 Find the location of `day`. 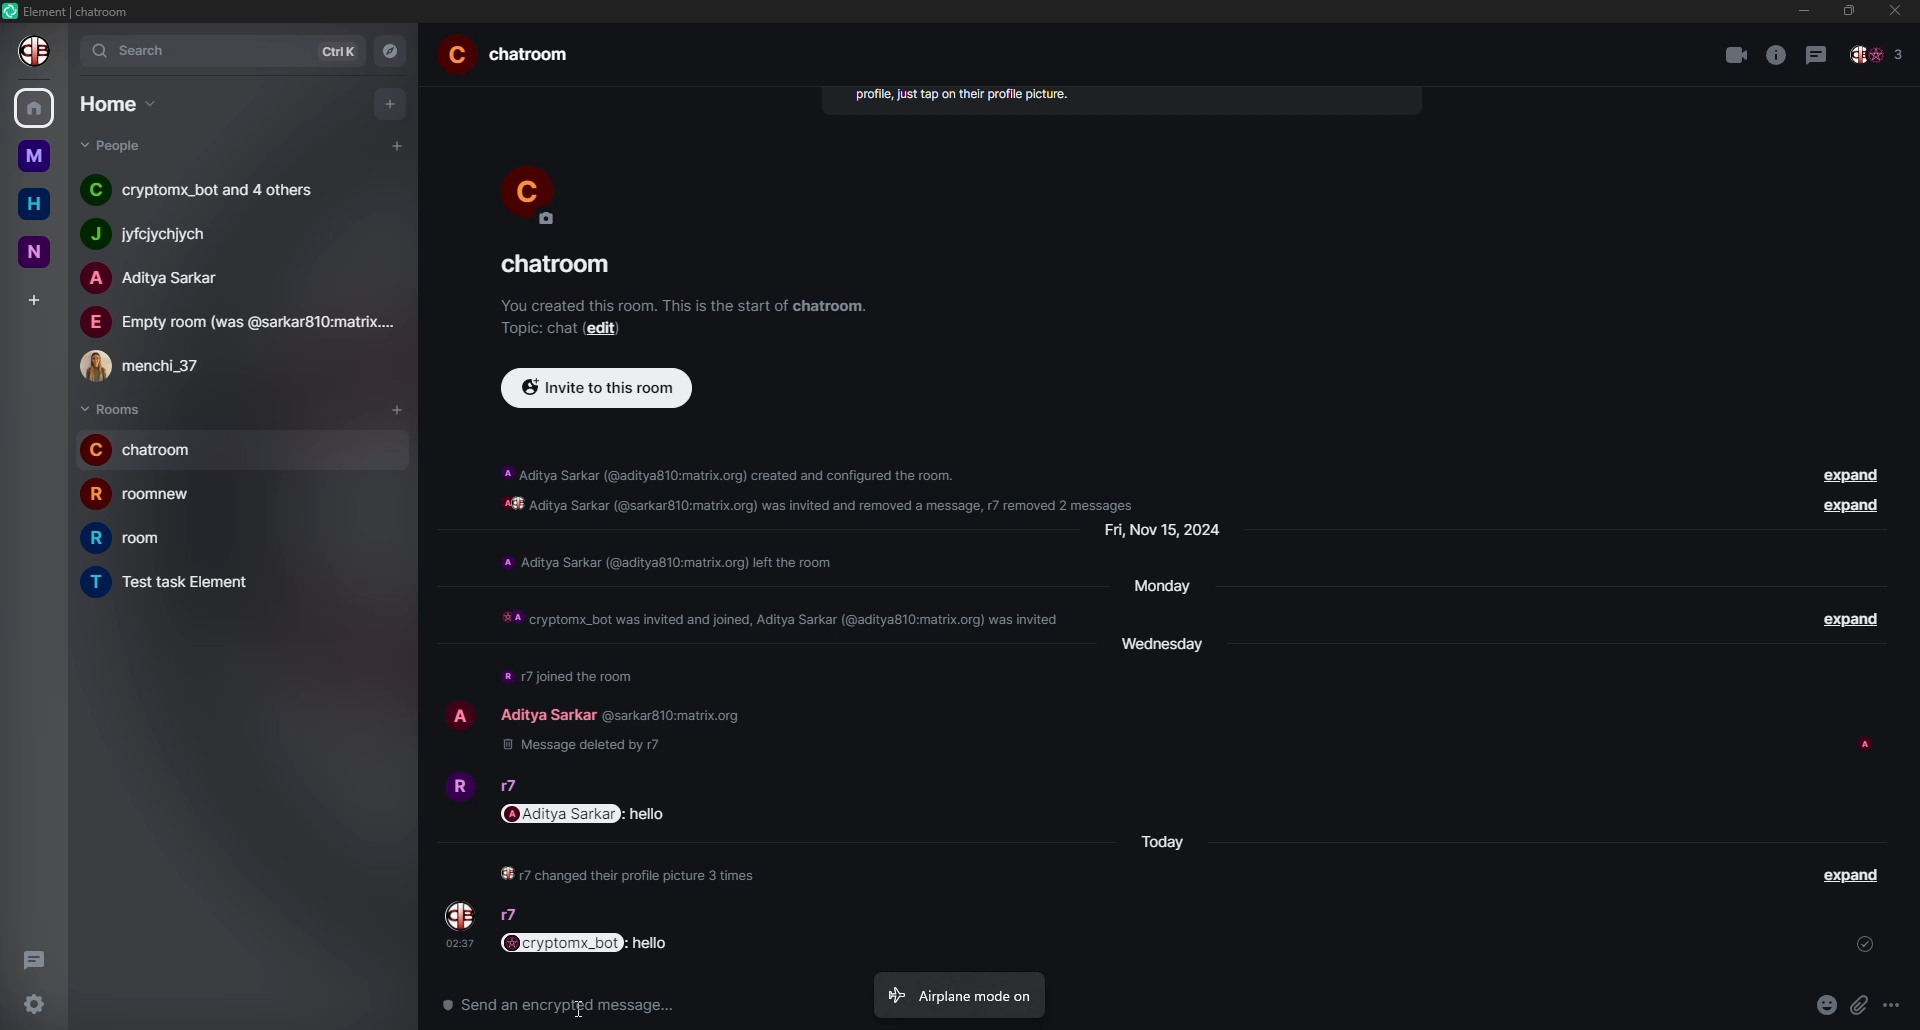

day is located at coordinates (1161, 843).